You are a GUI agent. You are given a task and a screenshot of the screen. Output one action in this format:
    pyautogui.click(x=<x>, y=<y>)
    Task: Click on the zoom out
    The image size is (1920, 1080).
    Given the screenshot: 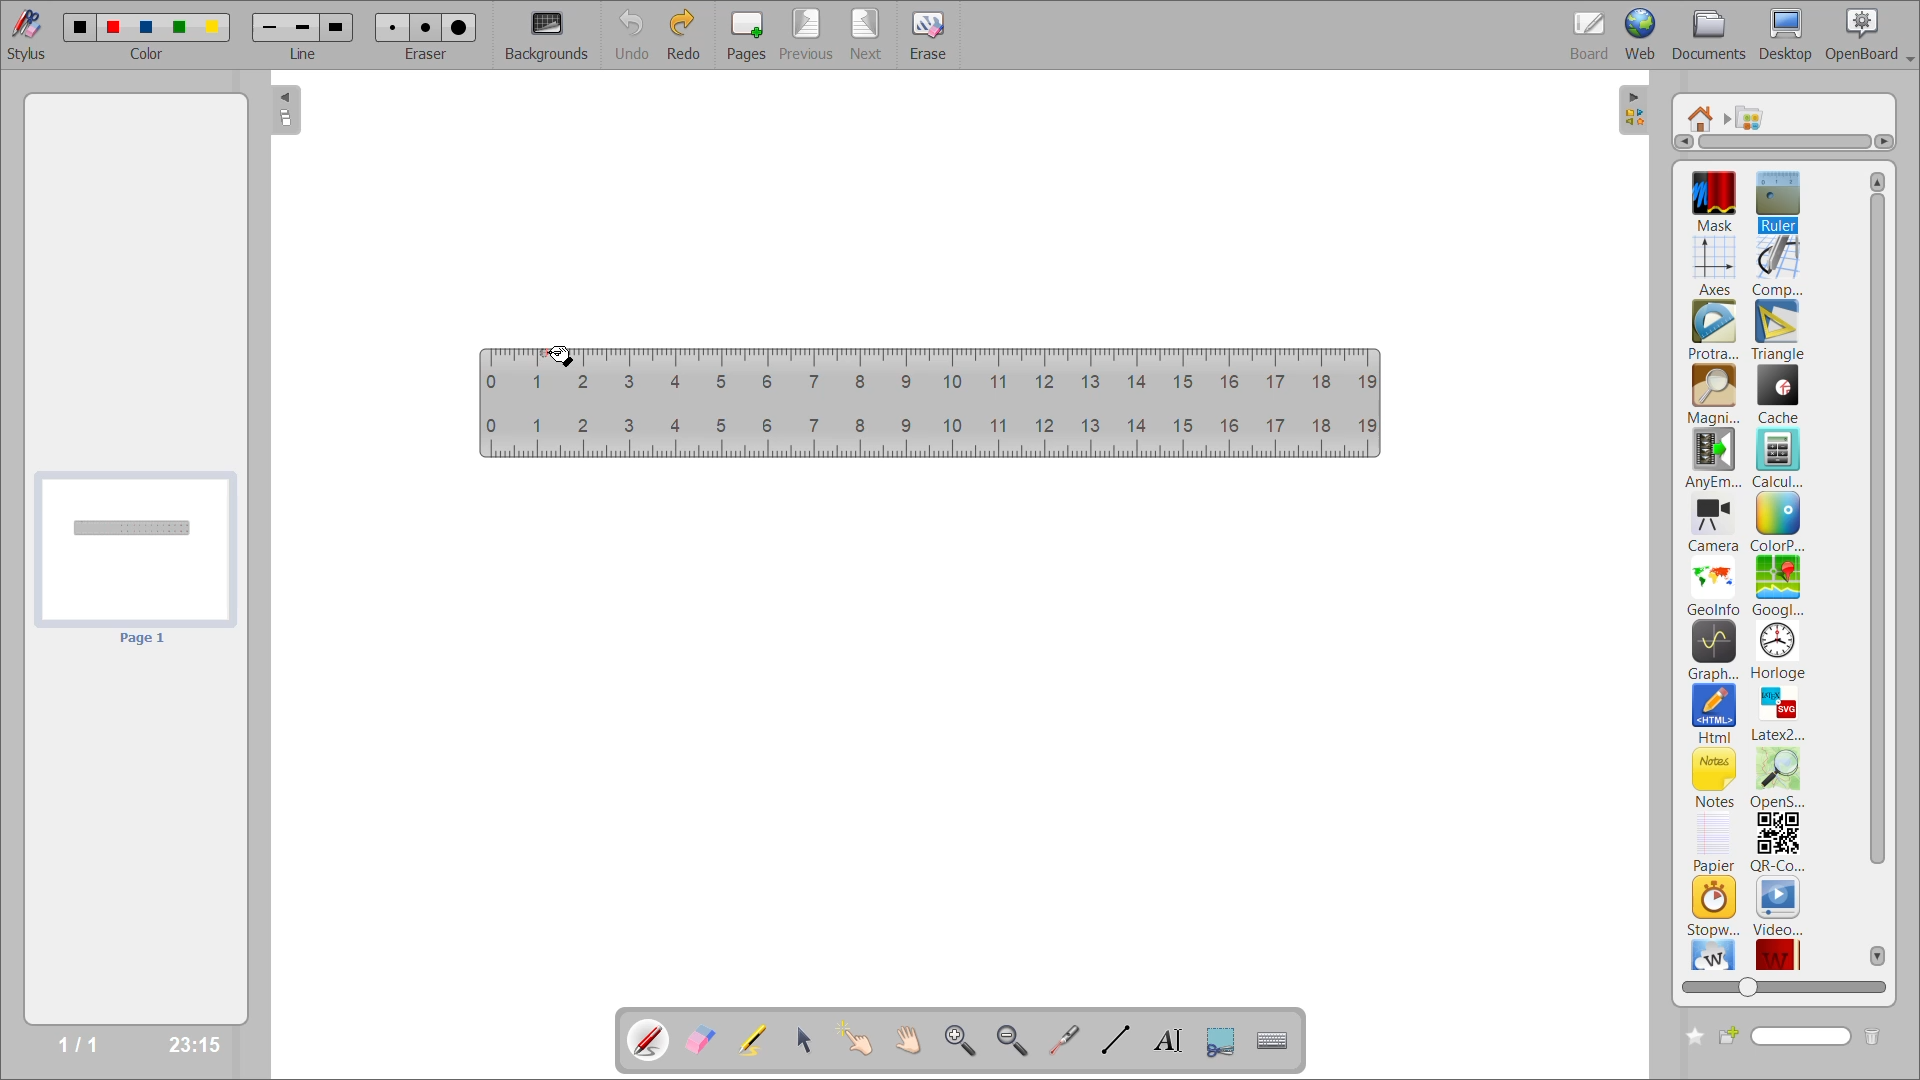 What is the action you would take?
    pyautogui.click(x=1015, y=1039)
    